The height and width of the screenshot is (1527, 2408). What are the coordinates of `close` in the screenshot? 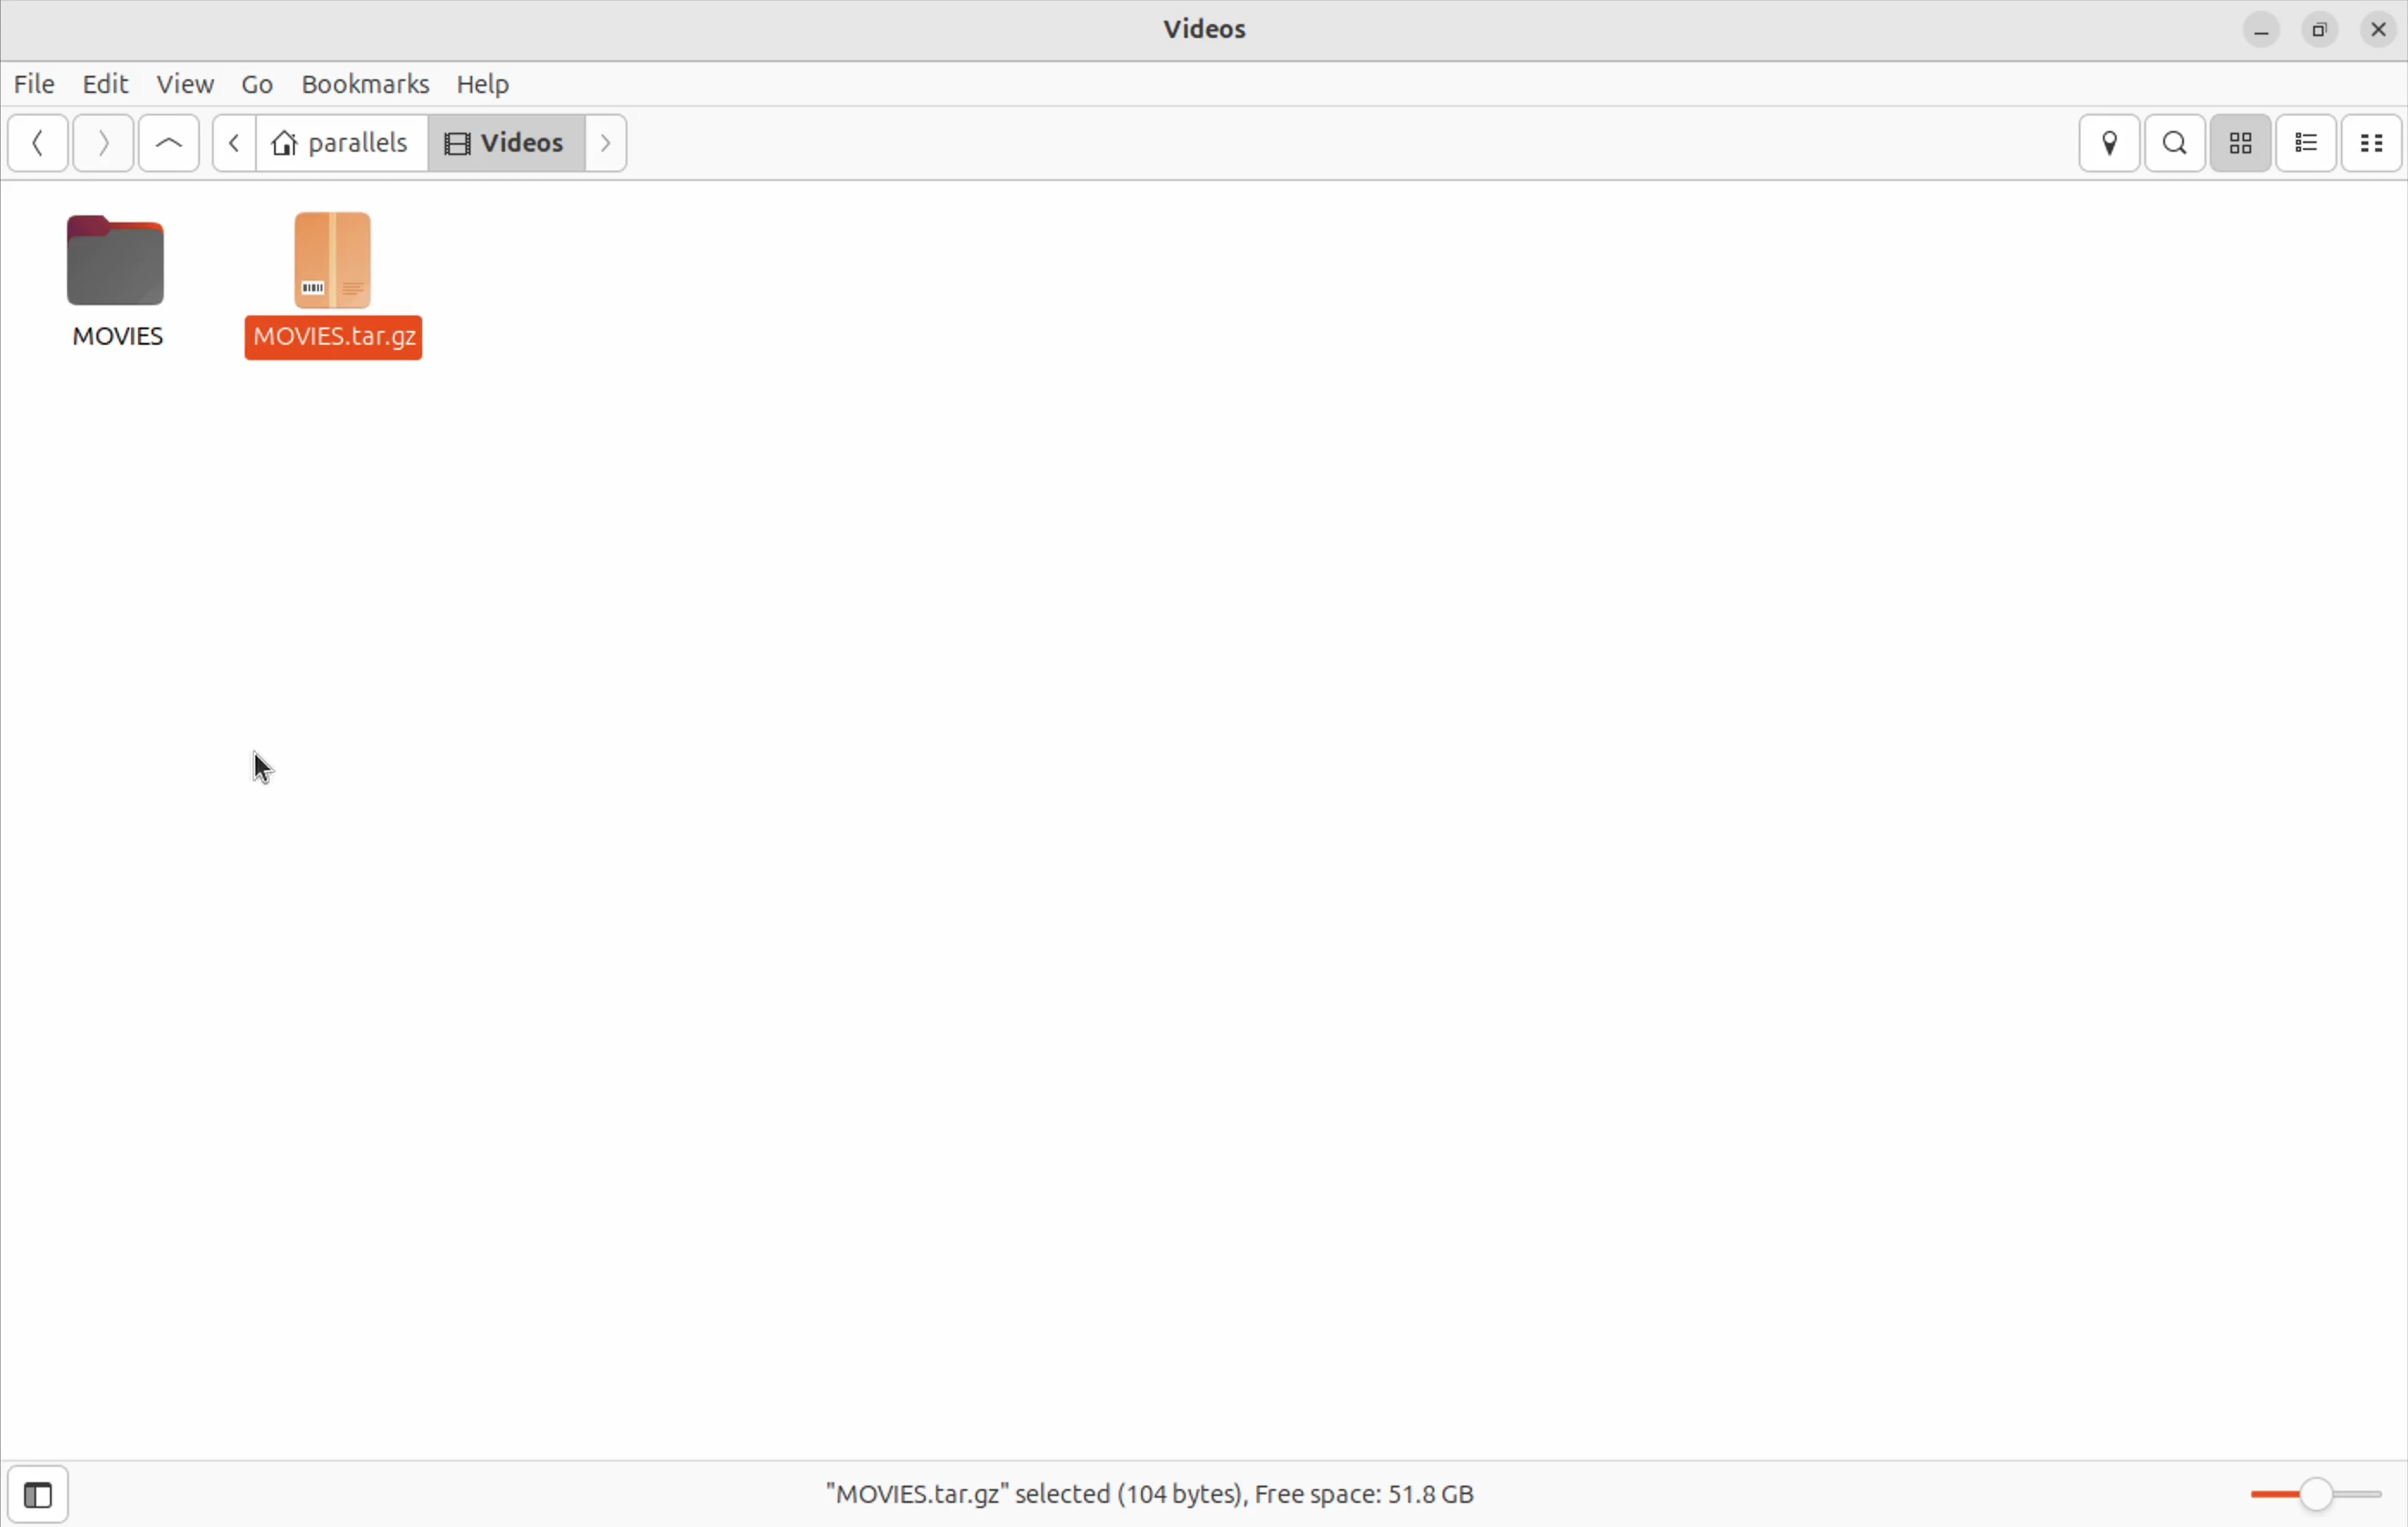 It's located at (2382, 27).